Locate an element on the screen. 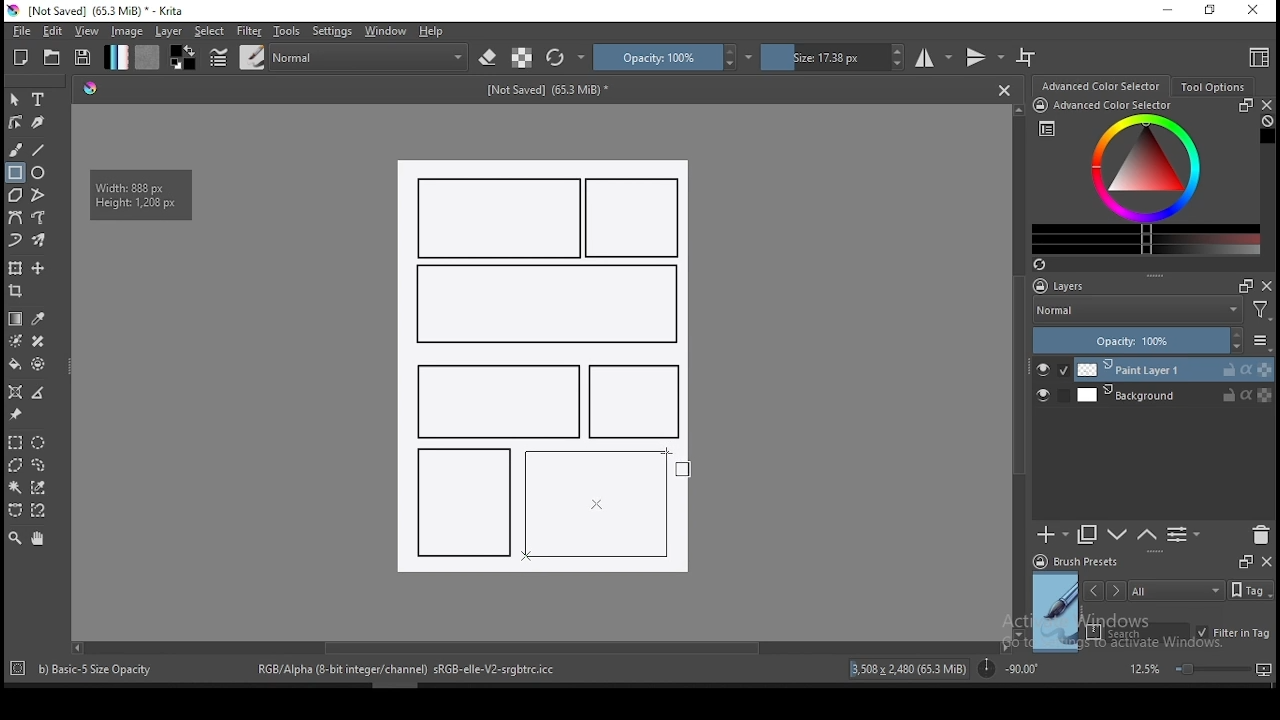 The image size is (1280, 720). save is located at coordinates (83, 58).